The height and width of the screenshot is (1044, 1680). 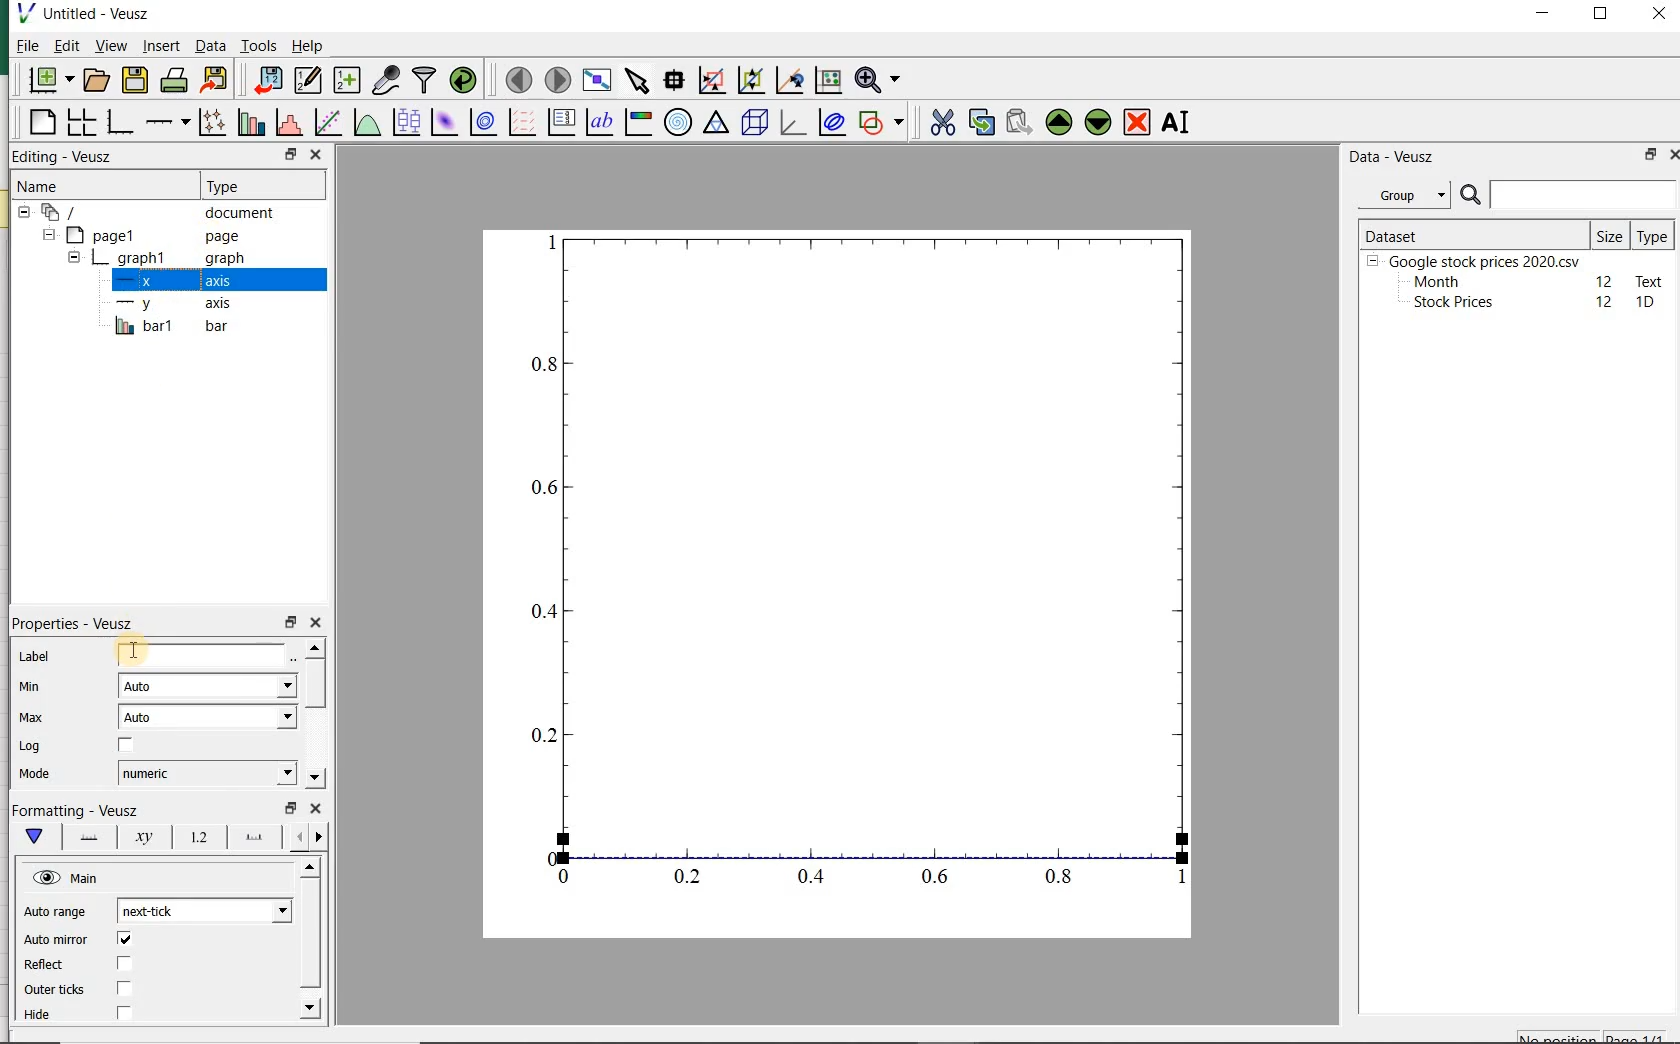 What do you see at coordinates (123, 1014) in the screenshot?
I see `check/uncheck` at bounding box center [123, 1014].